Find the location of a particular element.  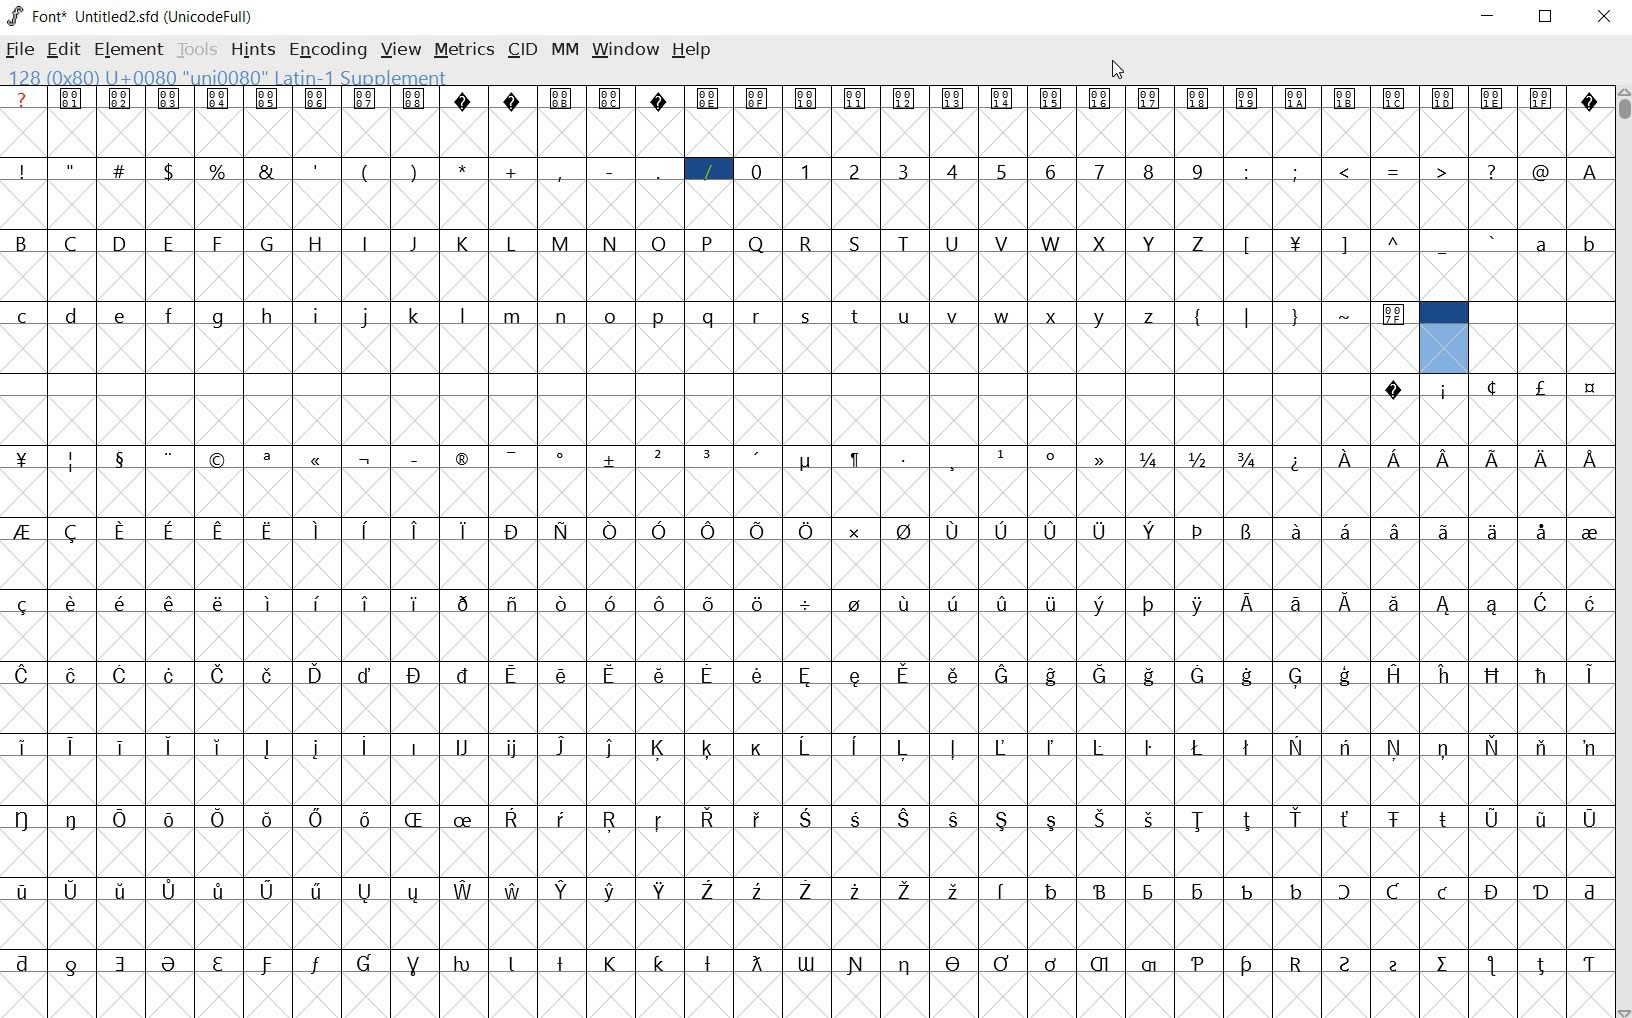

Symbol is located at coordinates (1345, 674).